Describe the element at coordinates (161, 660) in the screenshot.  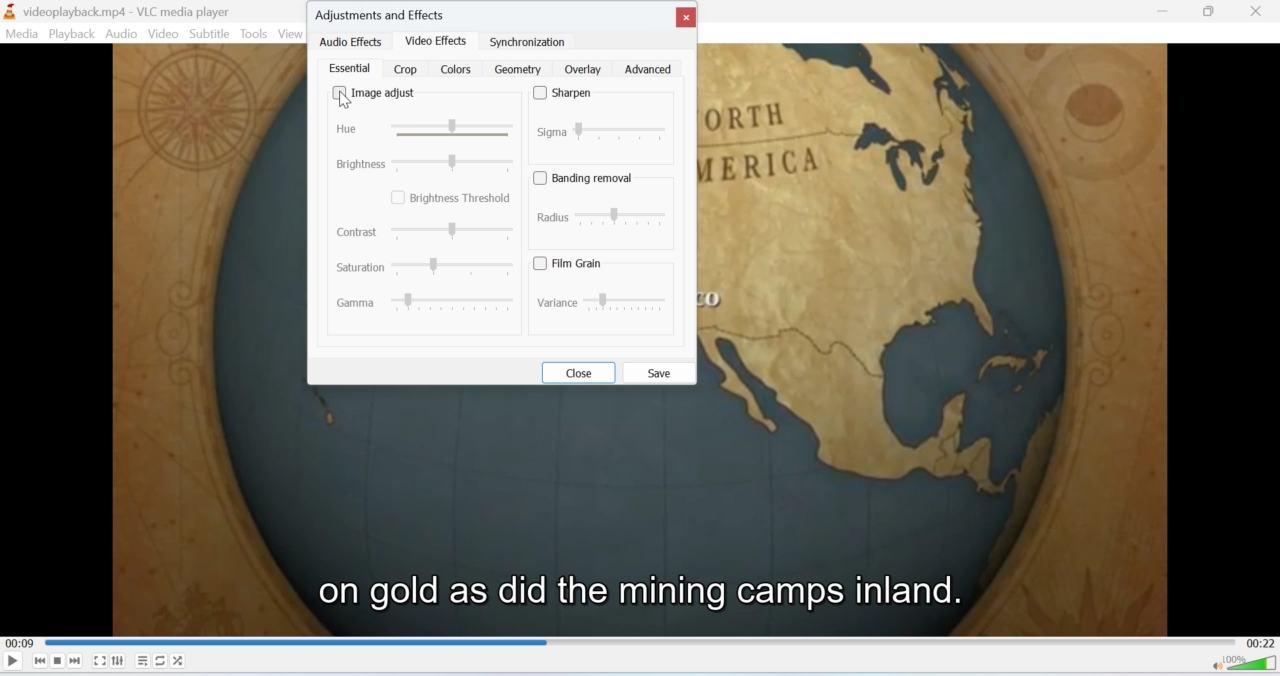
I see `Loop` at that location.